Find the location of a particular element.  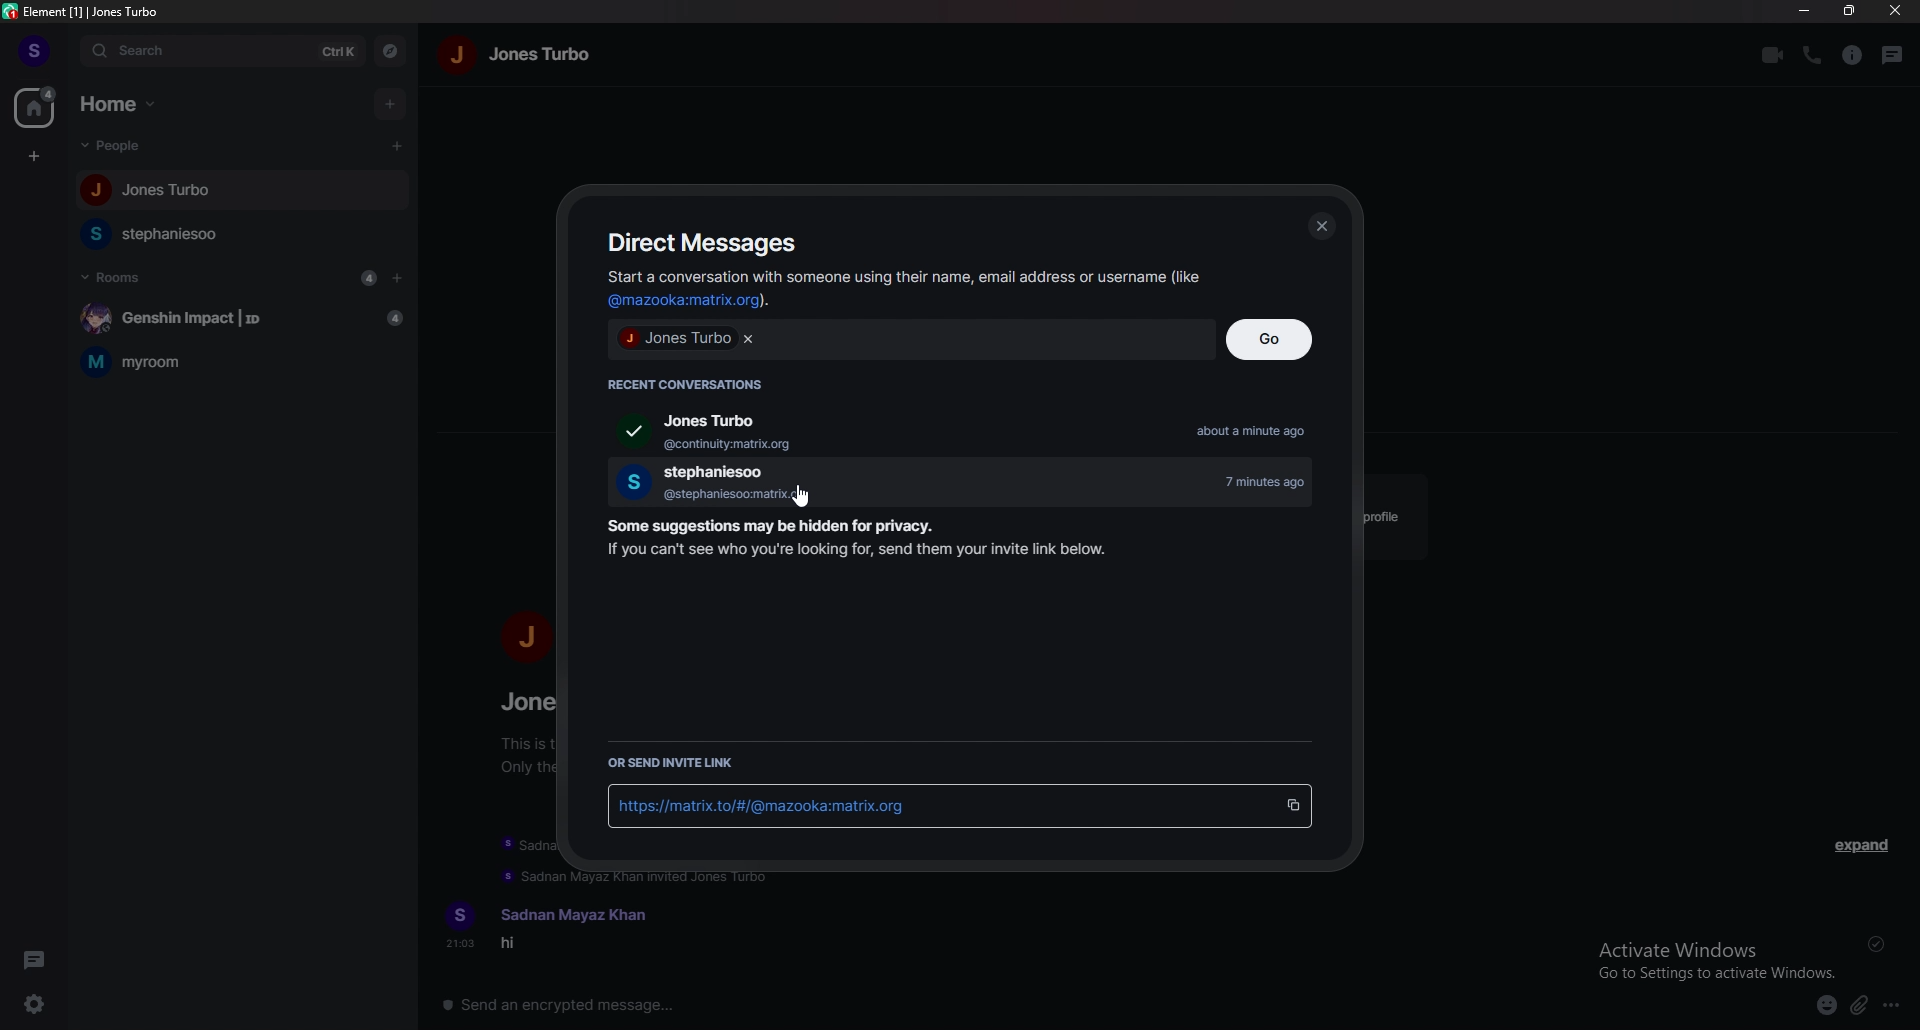

copy invite link is located at coordinates (1292, 807).